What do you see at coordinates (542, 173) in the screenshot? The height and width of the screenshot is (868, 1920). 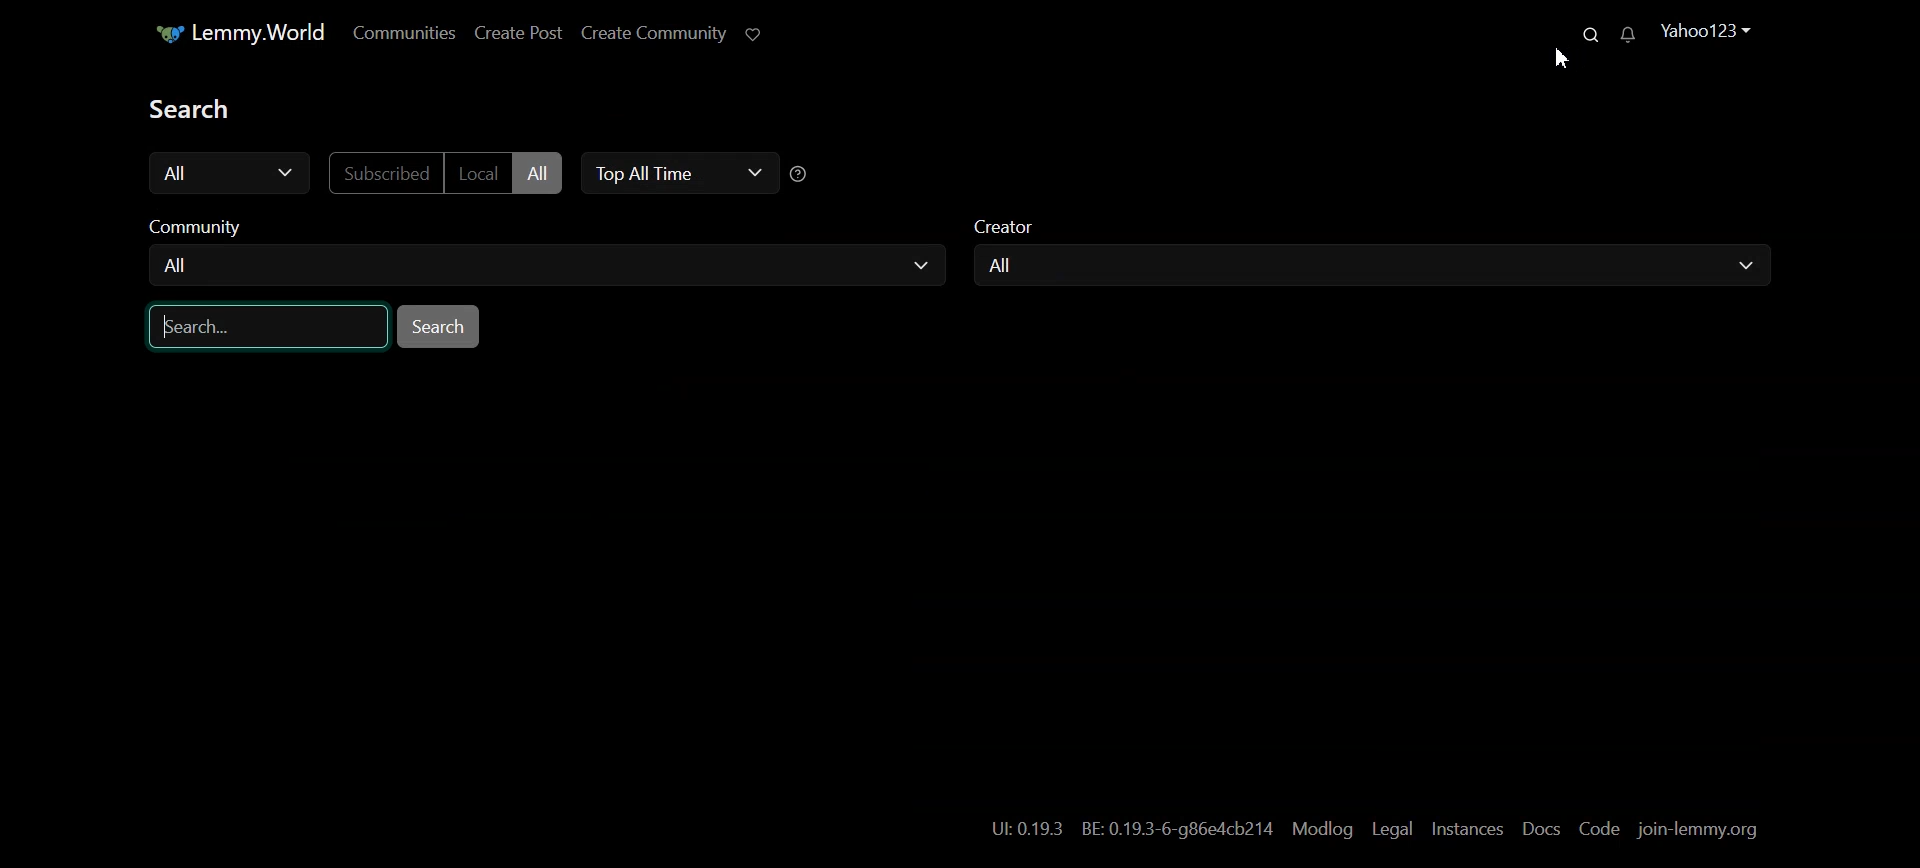 I see `All` at bounding box center [542, 173].